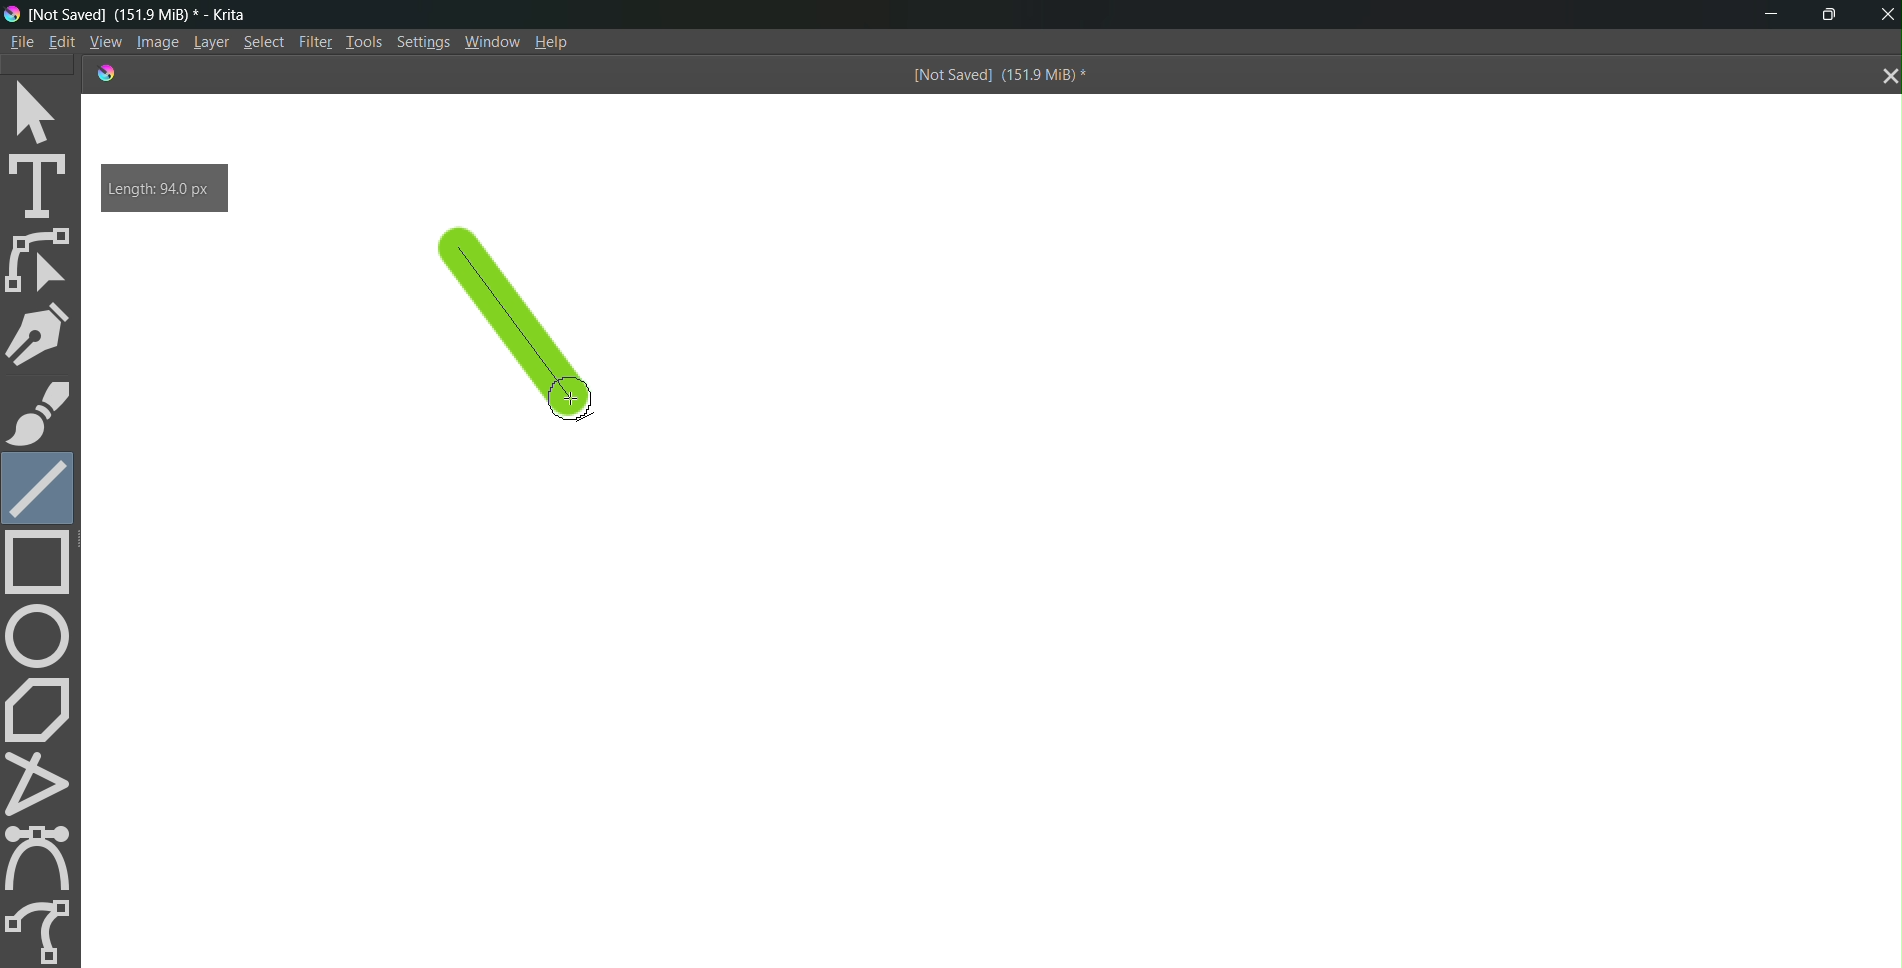 This screenshot has width=1902, height=968. I want to click on logo, so click(103, 72).